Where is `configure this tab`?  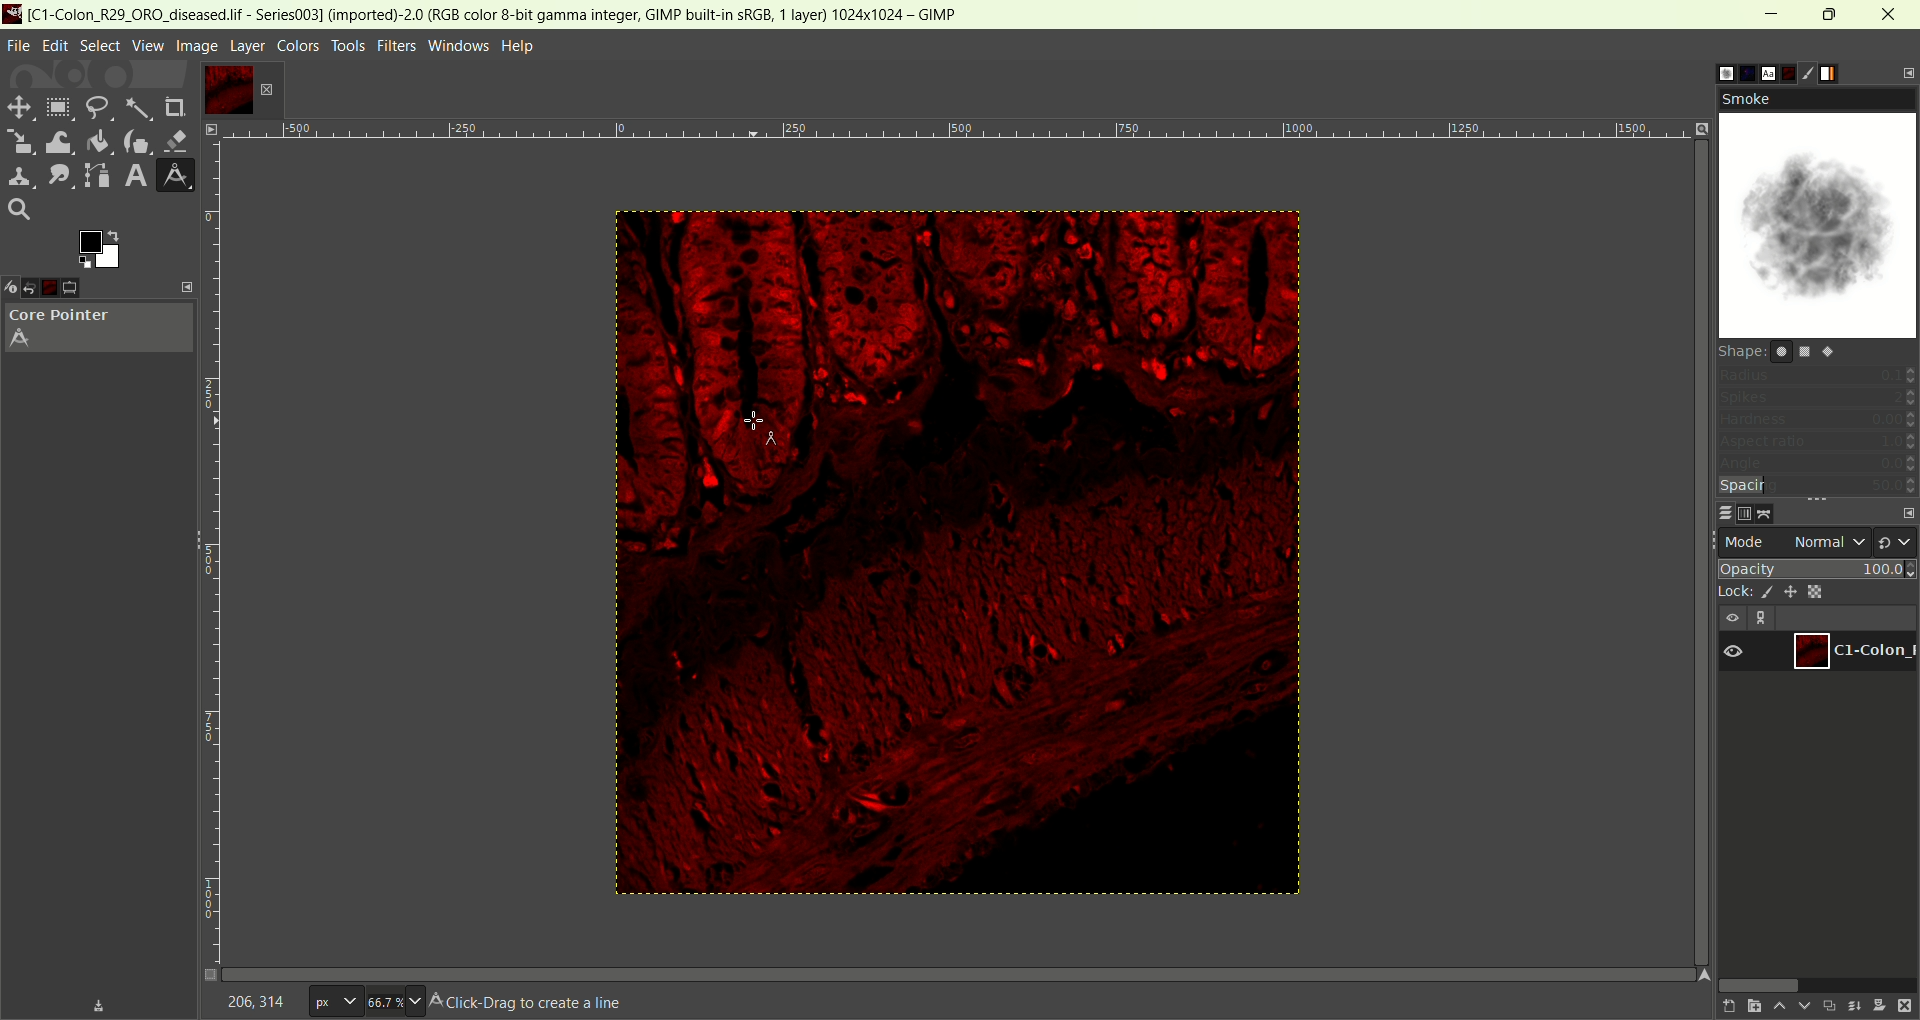
configure this tab is located at coordinates (1905, 74).